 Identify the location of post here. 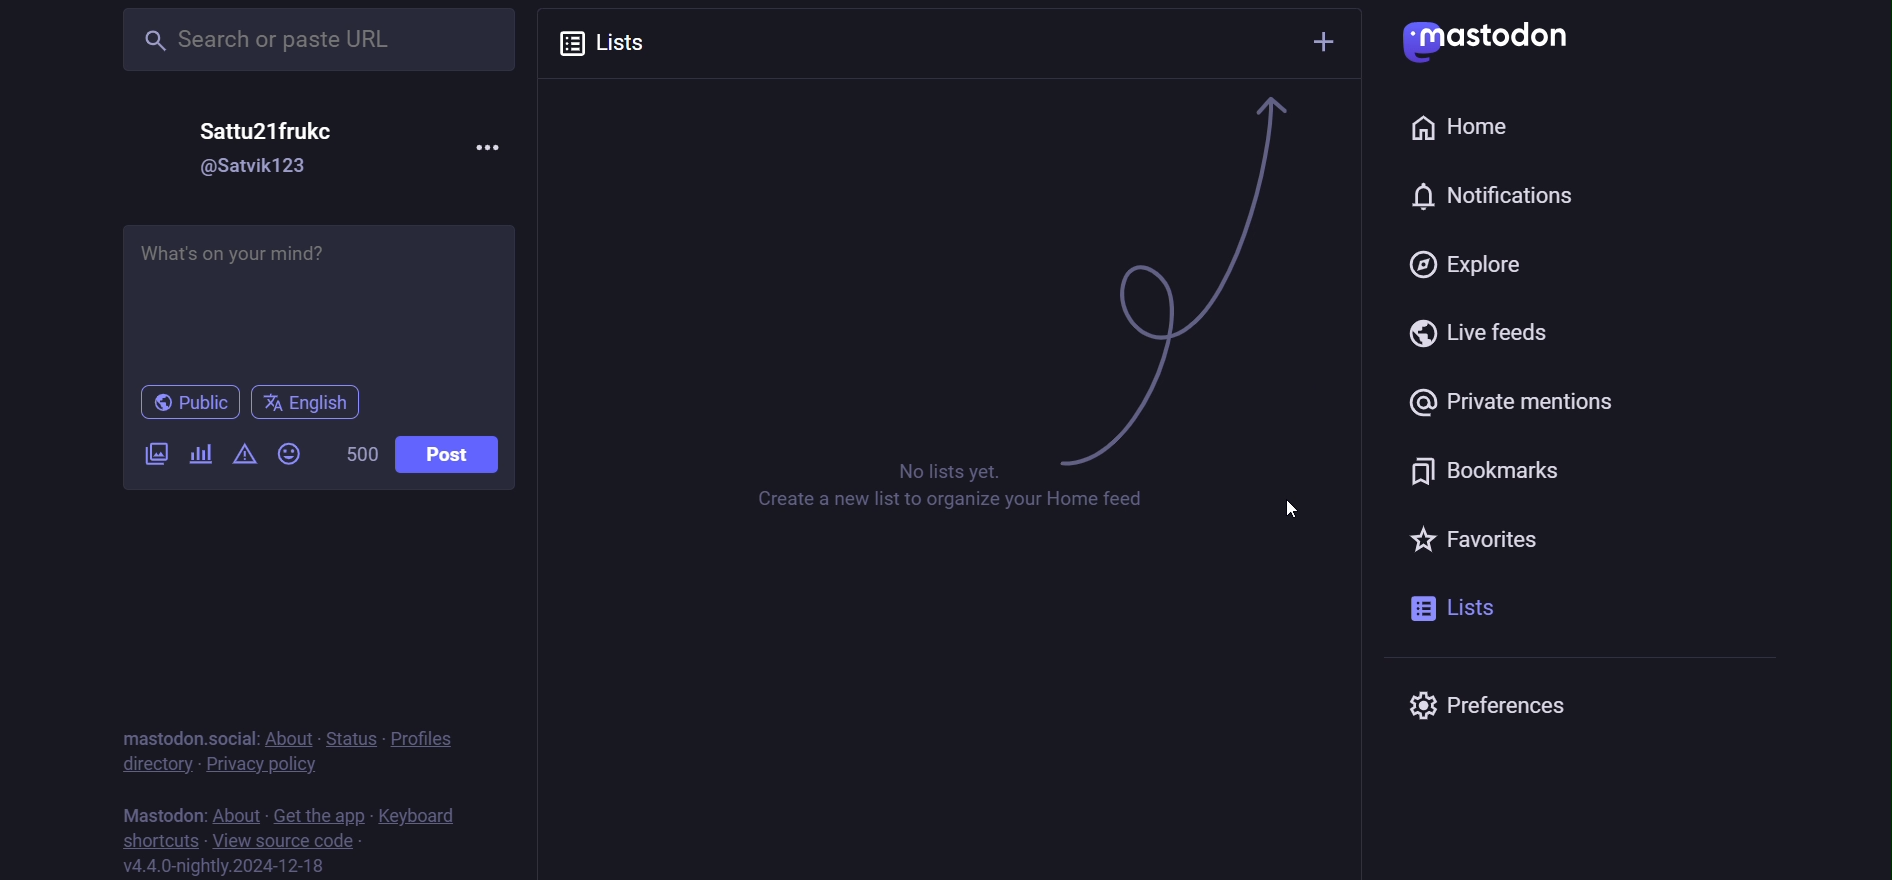
(322, 297).